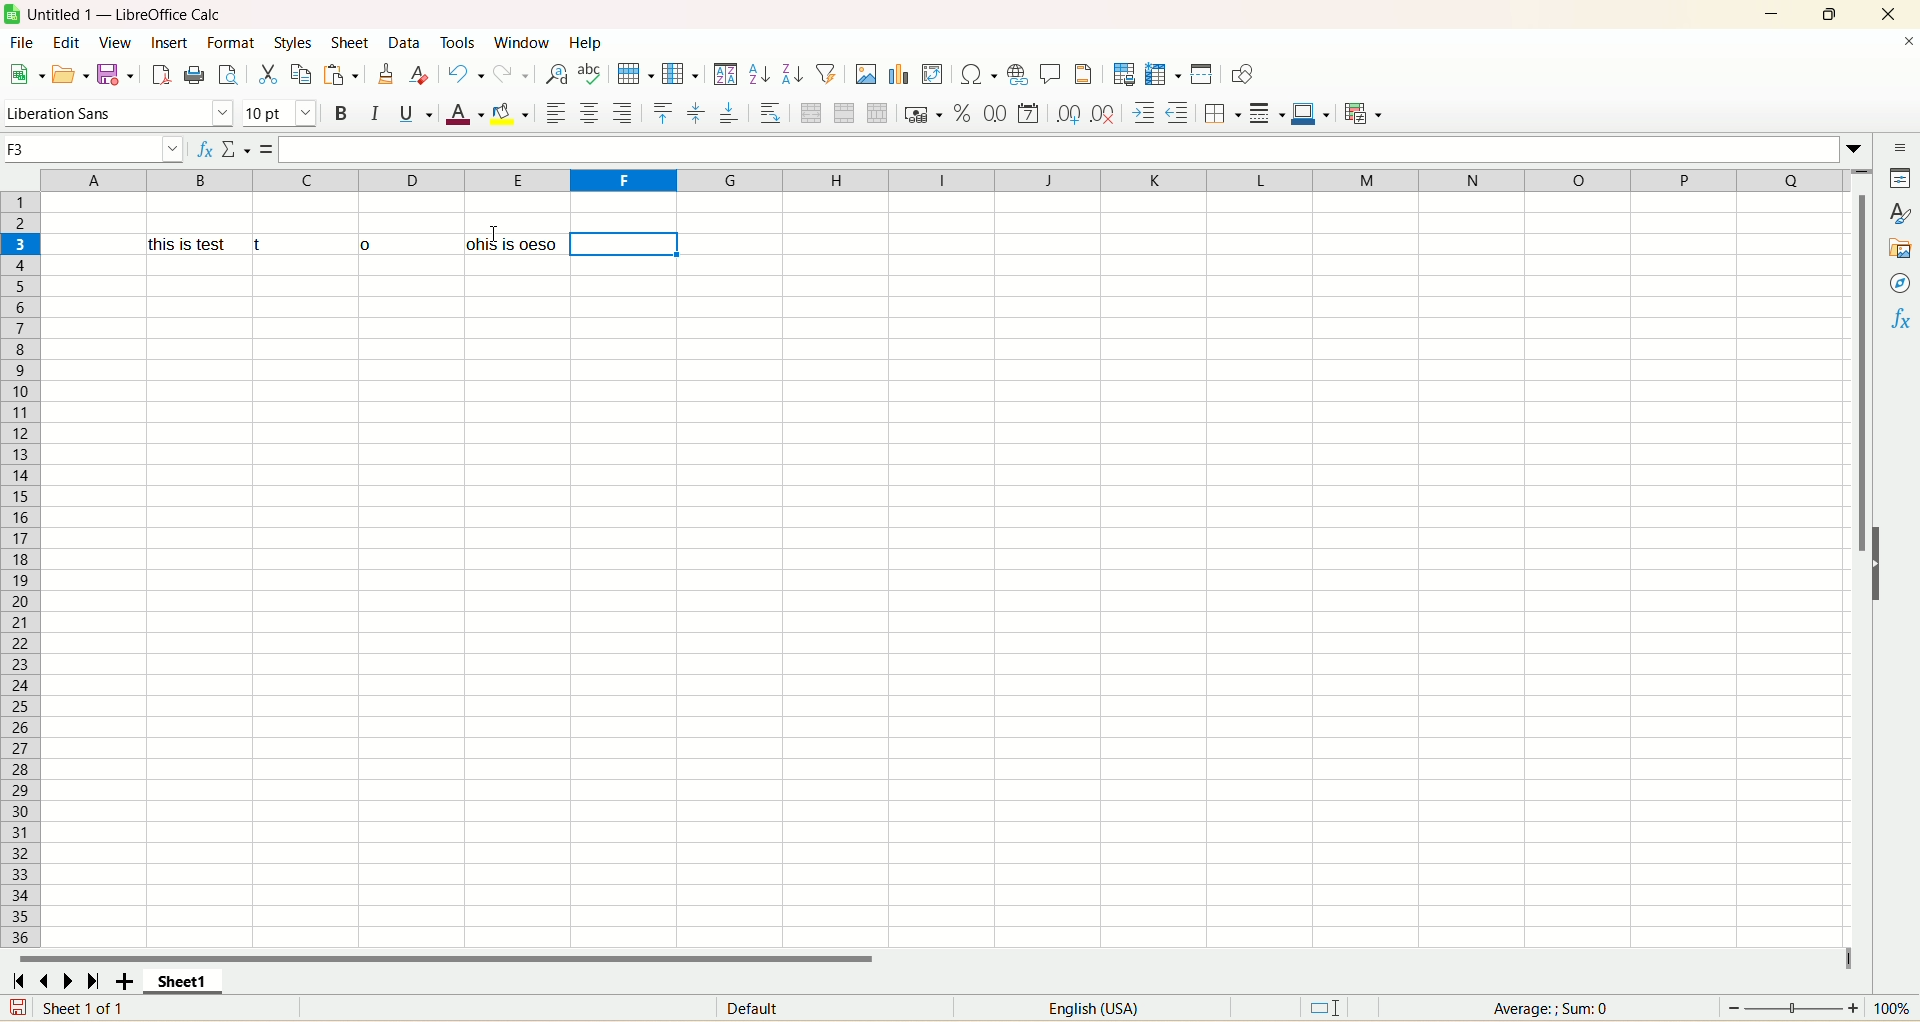 Image resolution: width=1920 pixels, height=1022 pixels. What do you see at coordinates (937, 607) in the screenshot?
I see `sheet` at bounding box center [937, 607].